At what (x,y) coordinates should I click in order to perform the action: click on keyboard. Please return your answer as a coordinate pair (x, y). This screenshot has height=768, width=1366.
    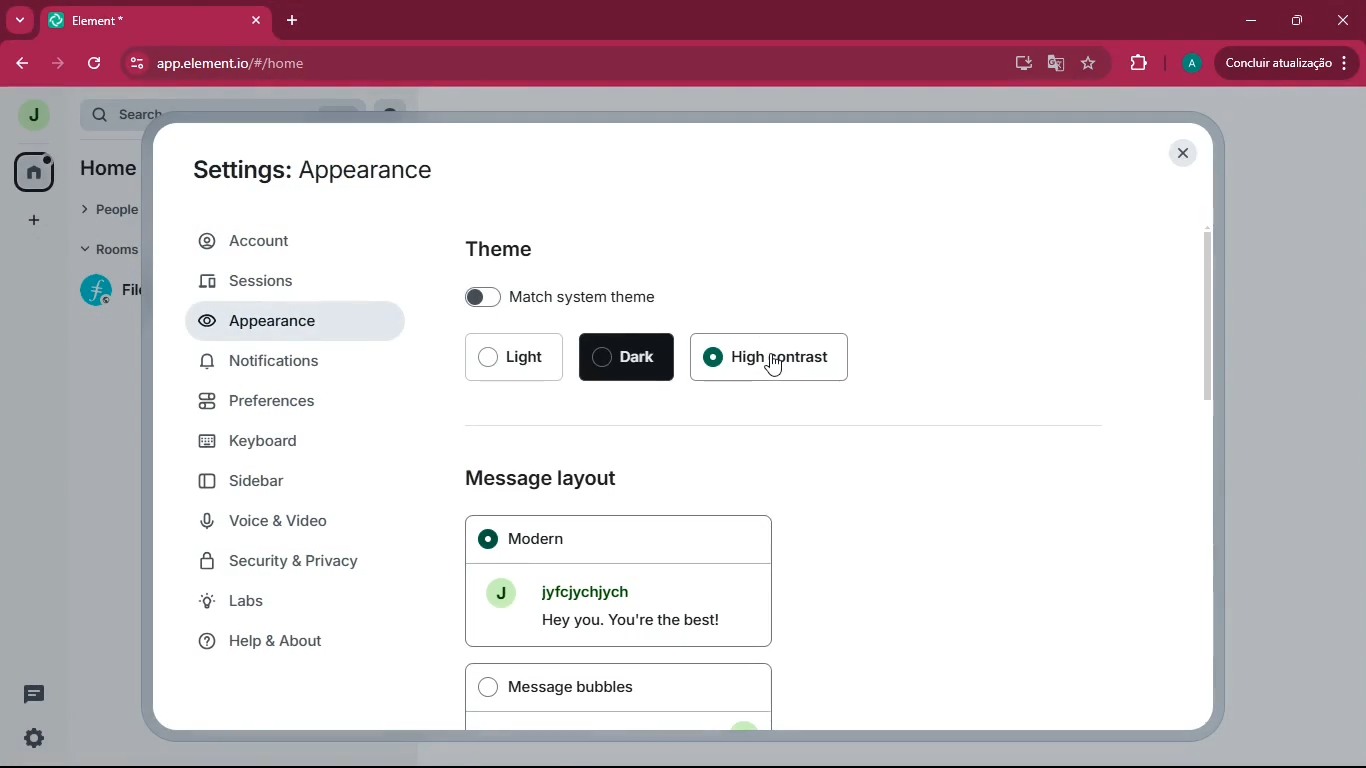
    Looking at the image, I should click on (283, 442).